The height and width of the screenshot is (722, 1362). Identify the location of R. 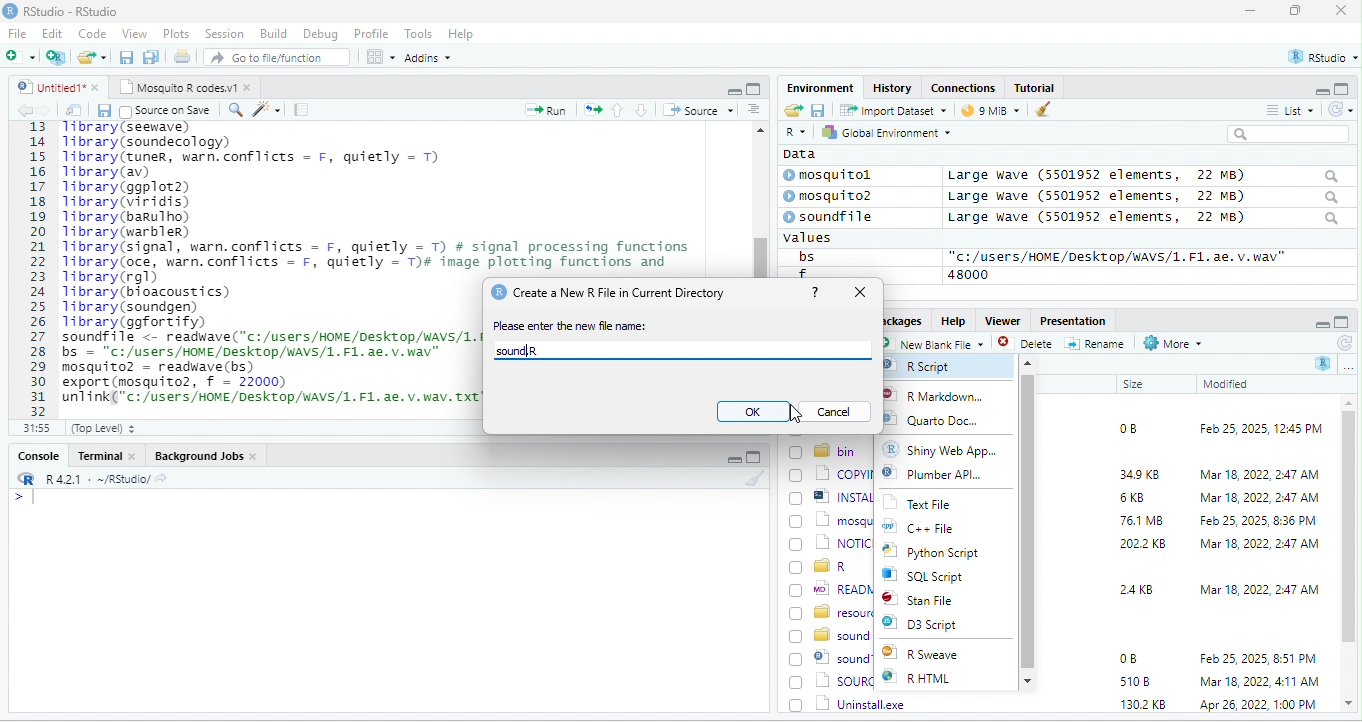
(794, 133).